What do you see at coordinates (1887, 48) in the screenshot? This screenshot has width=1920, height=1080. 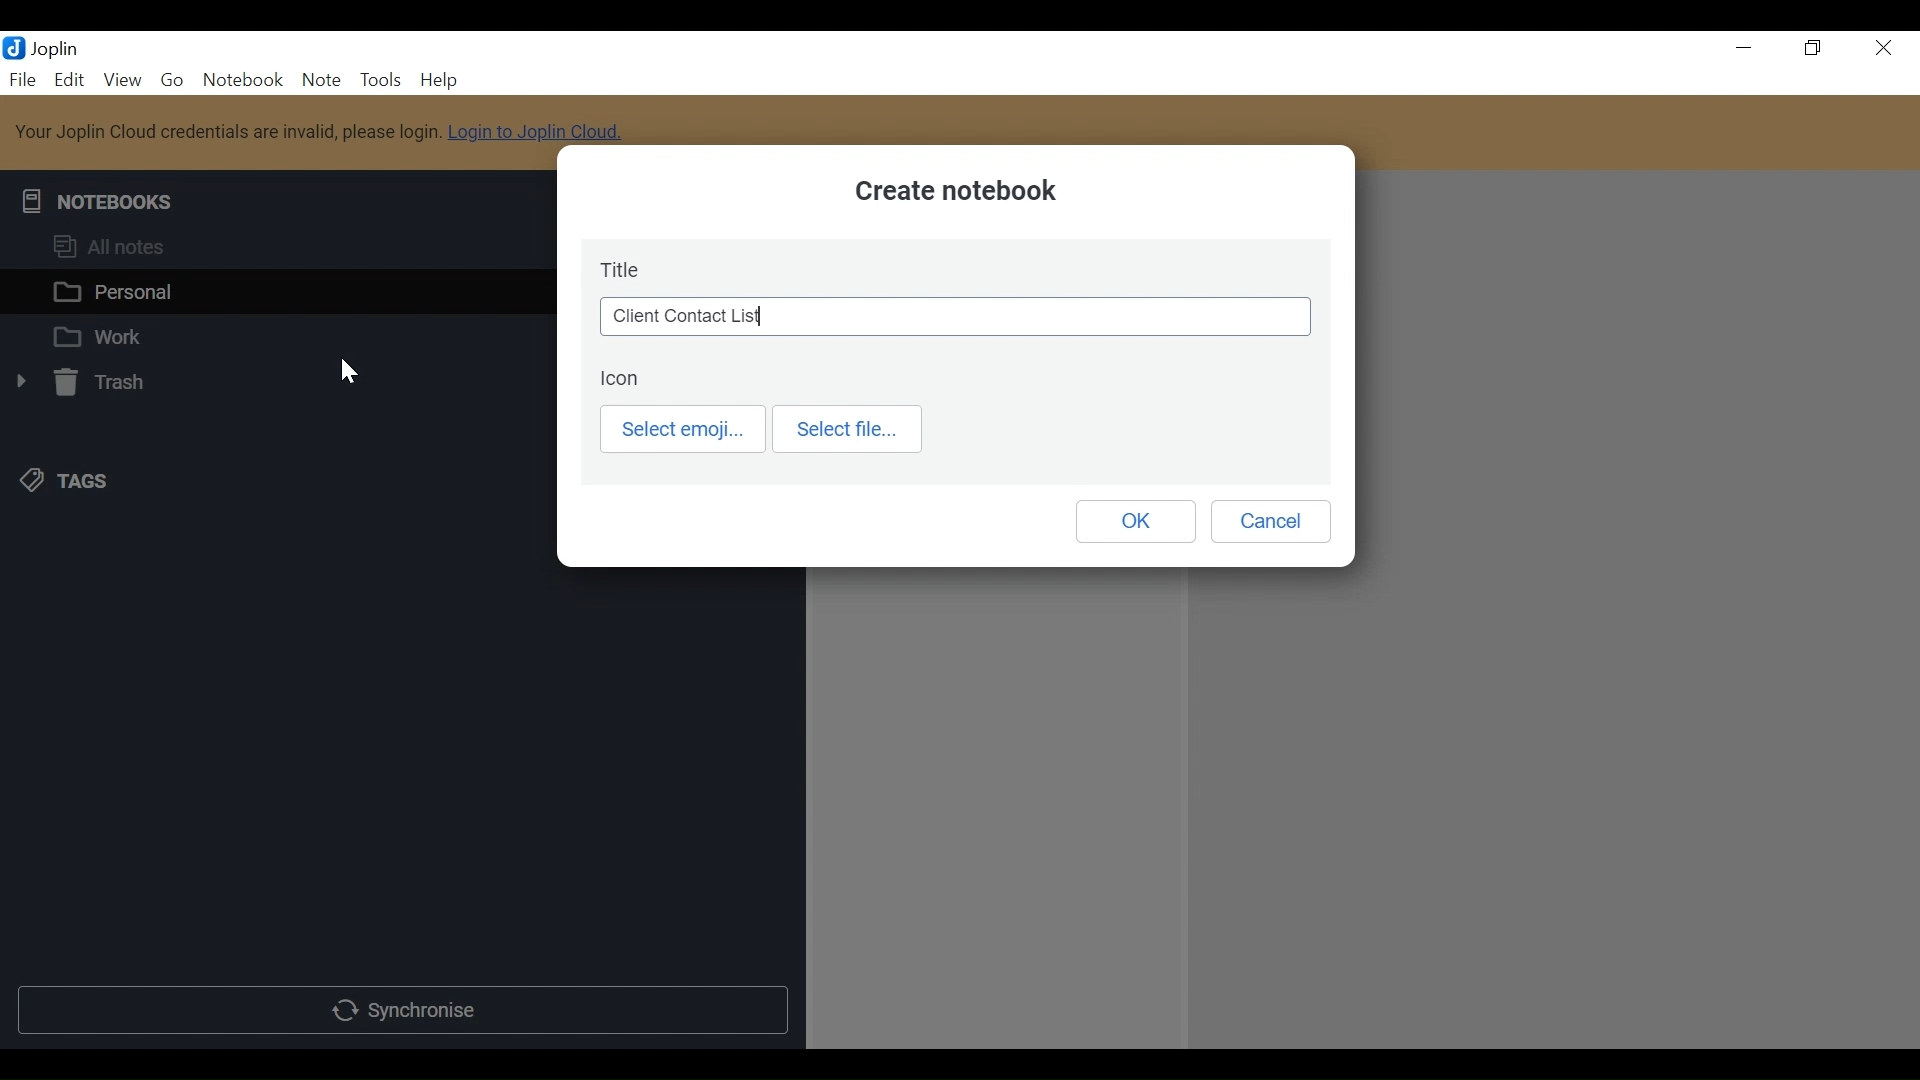 I see `Close` at bounding box center [1887, 48].